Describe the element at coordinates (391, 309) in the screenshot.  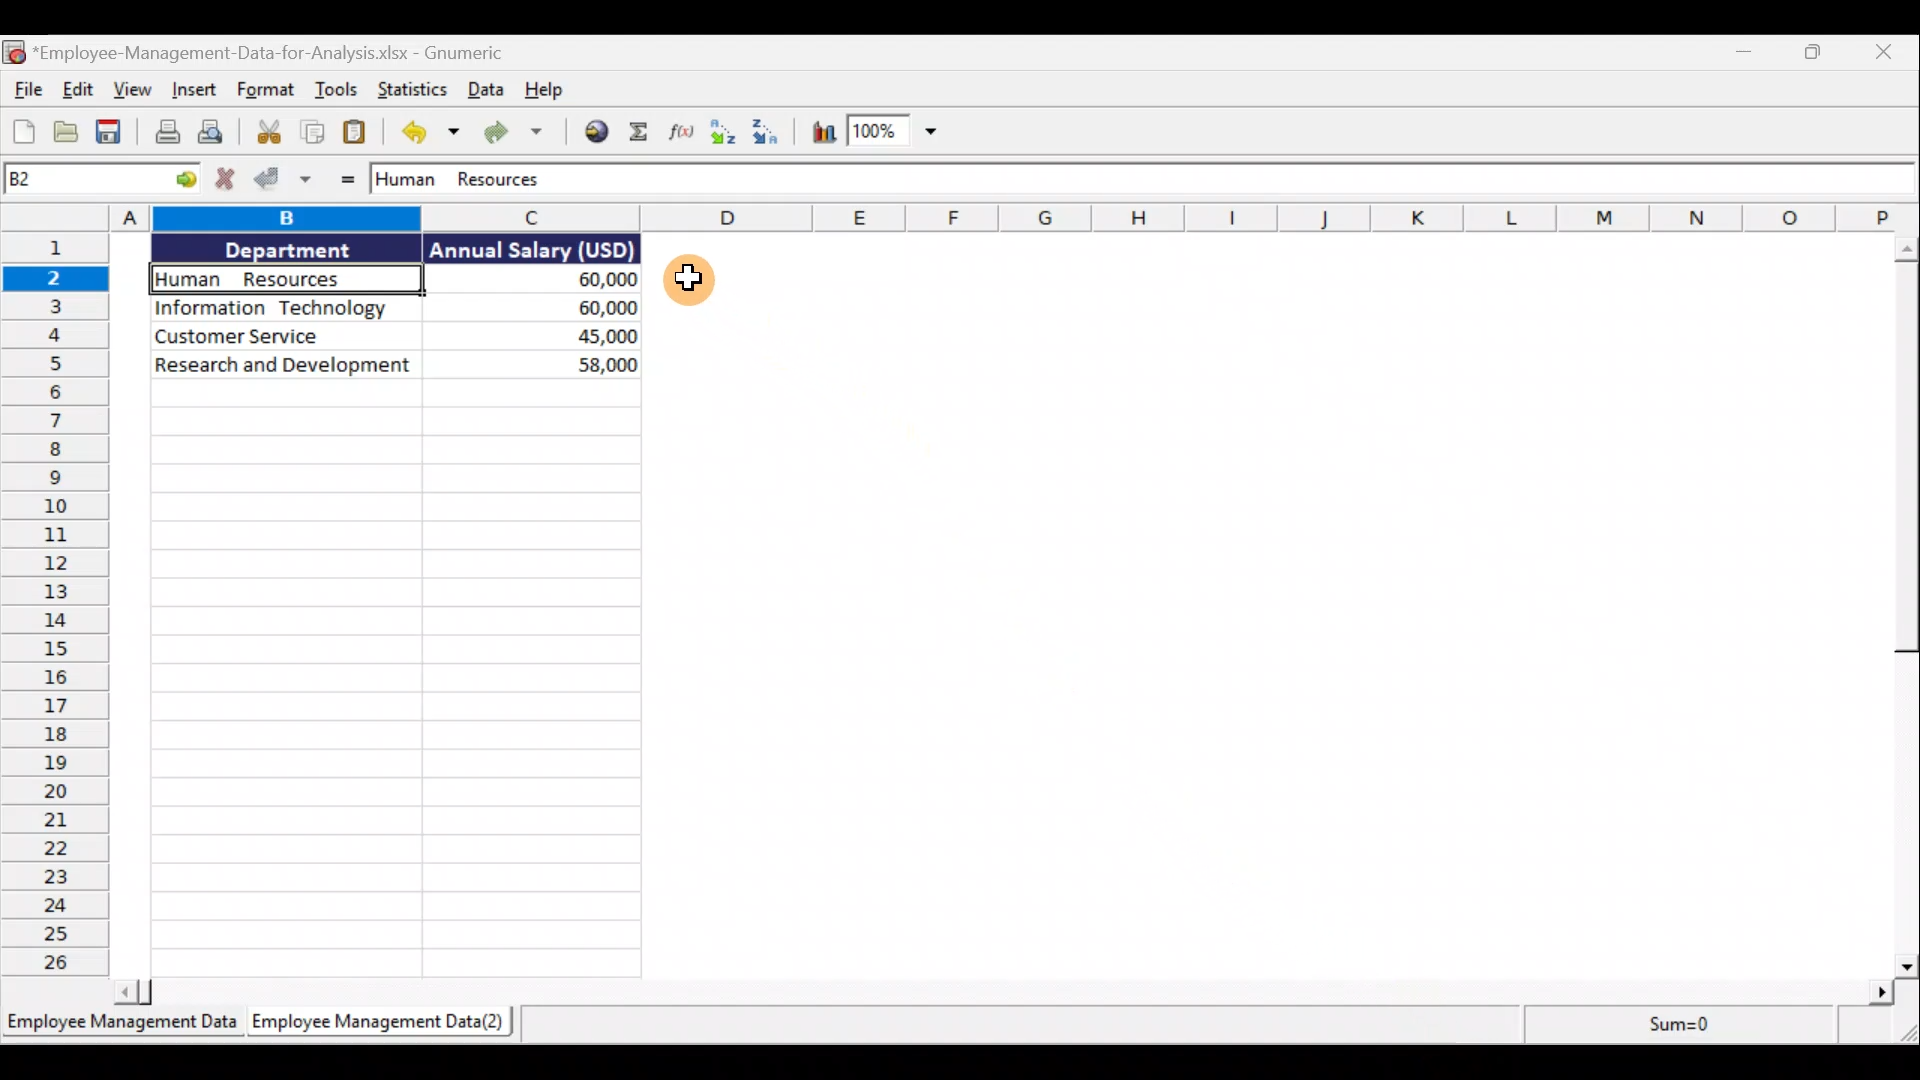
I see `Data` at that location.